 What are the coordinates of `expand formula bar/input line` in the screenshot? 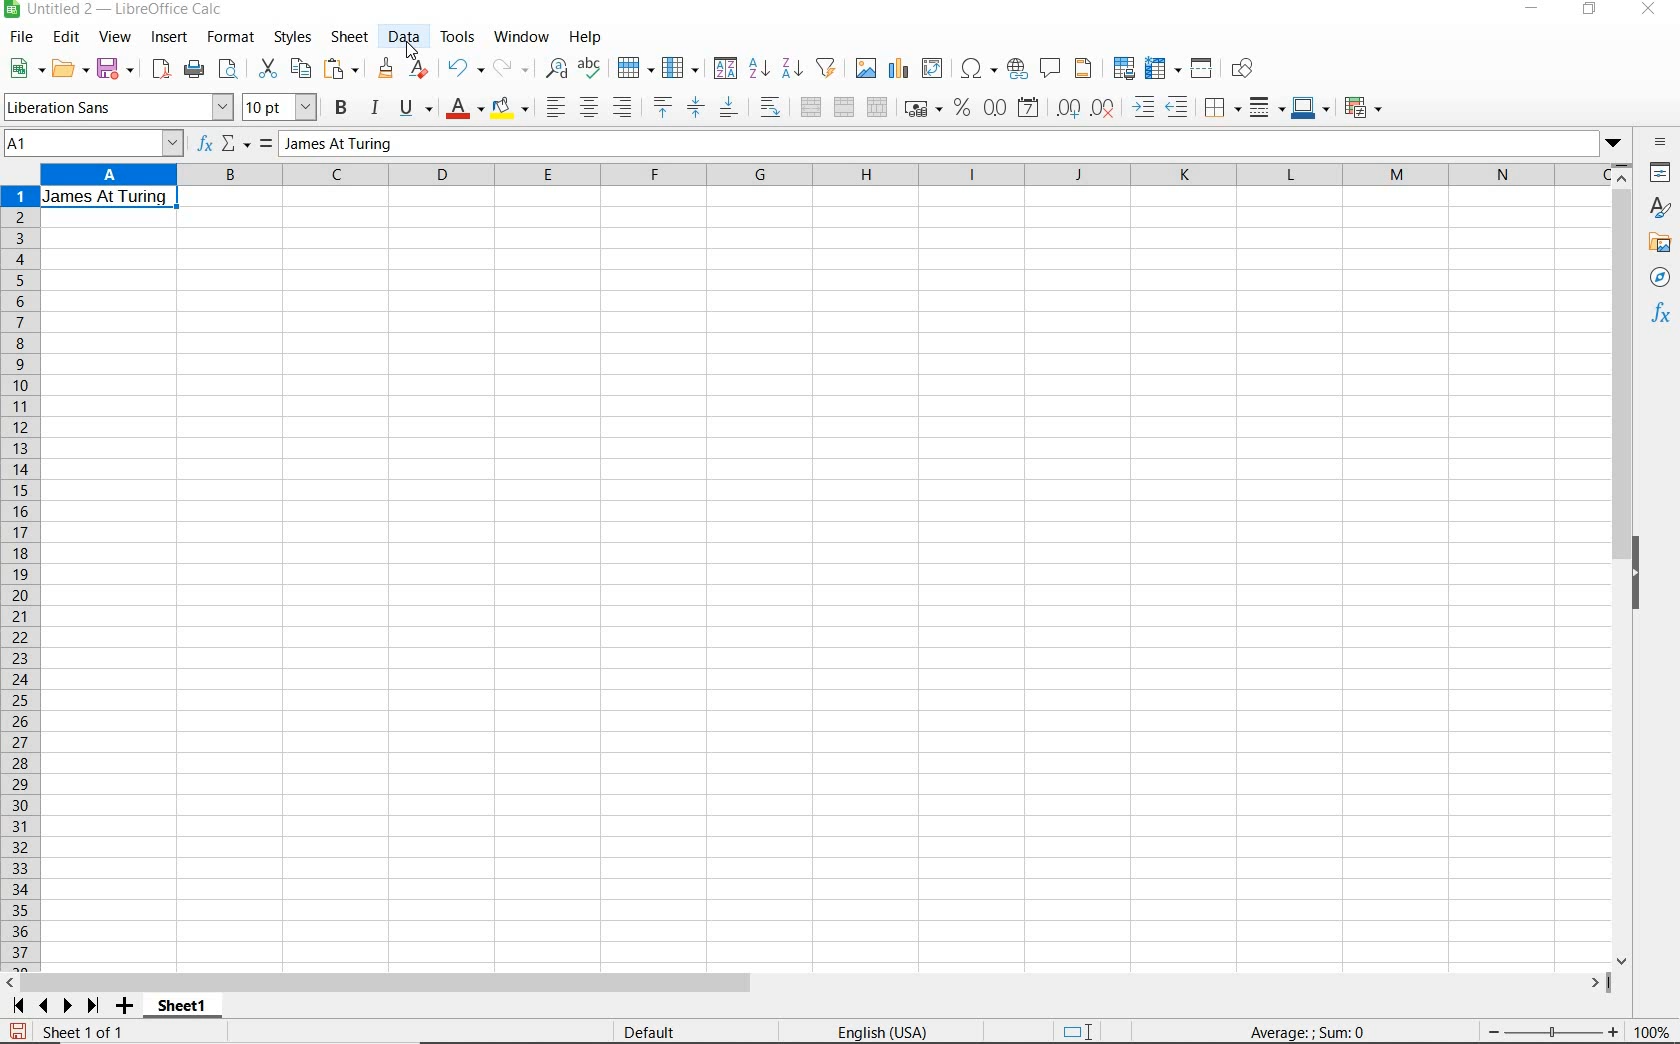 It's located at (933, 143).